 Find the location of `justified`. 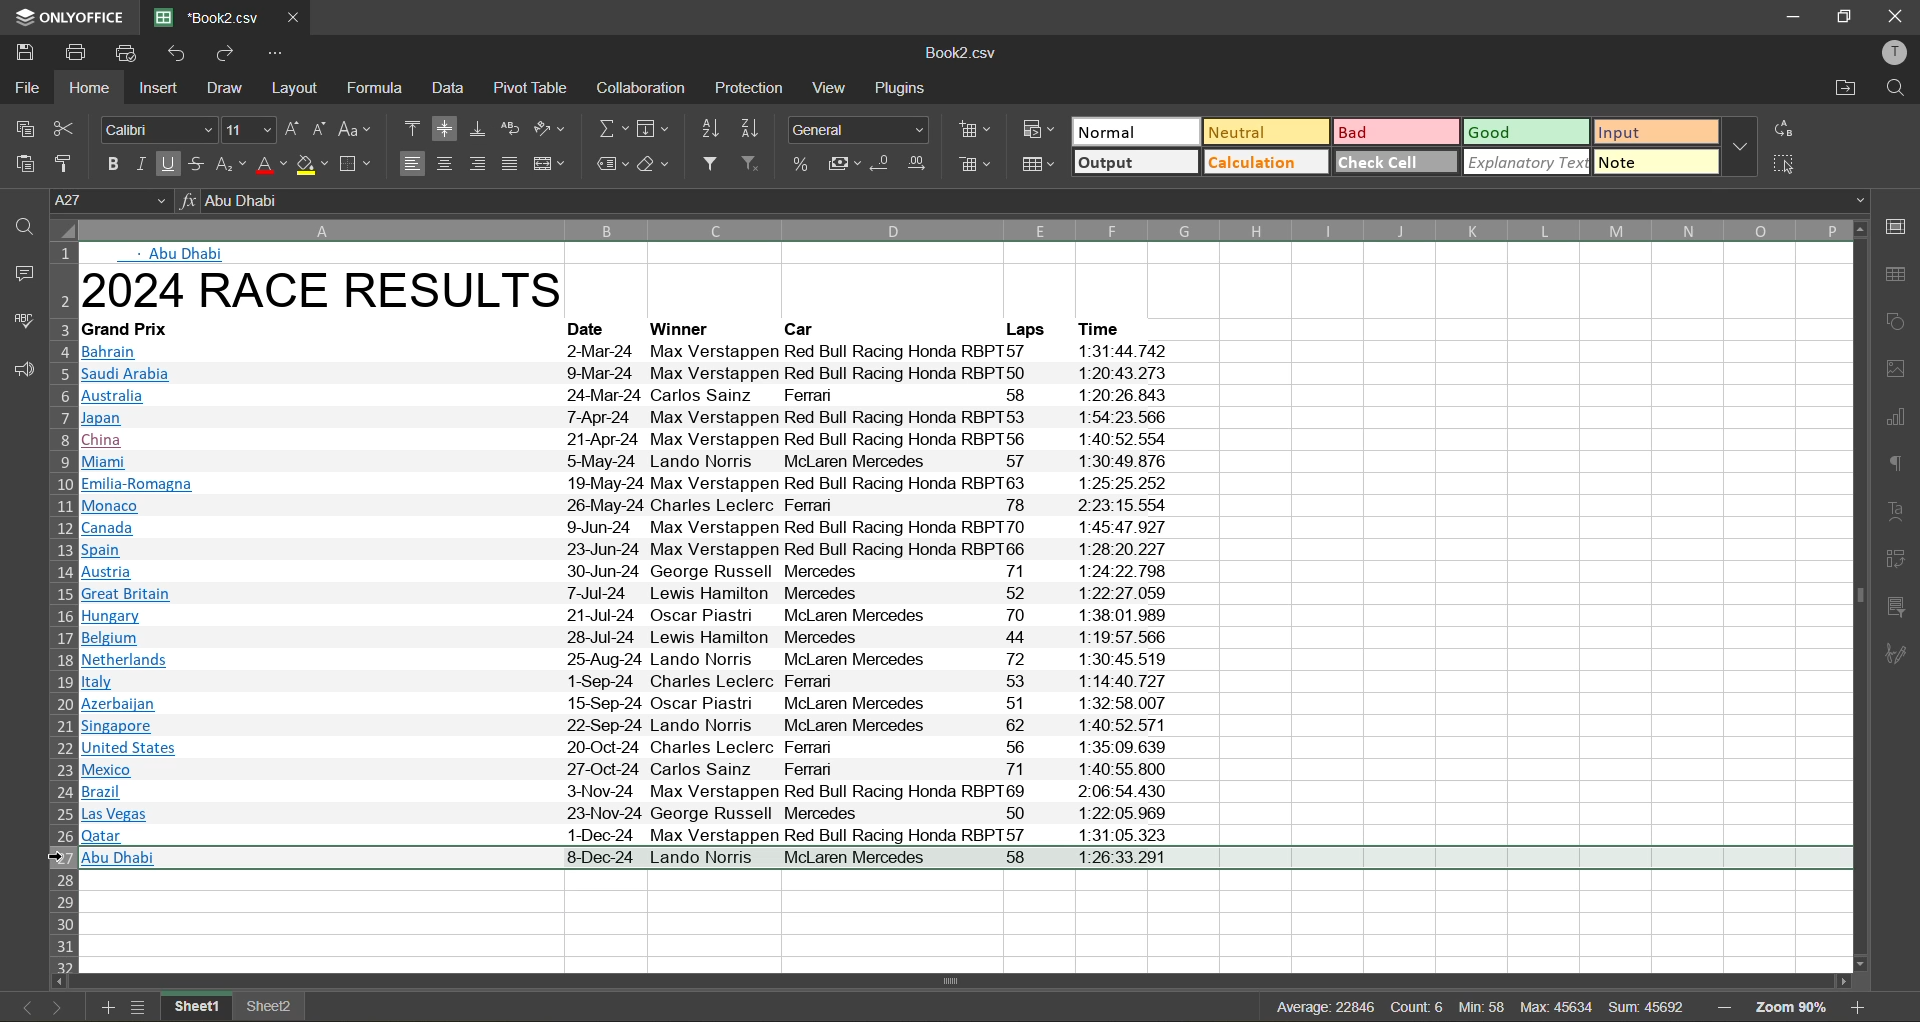

justified is located at coordinates (514, 166).